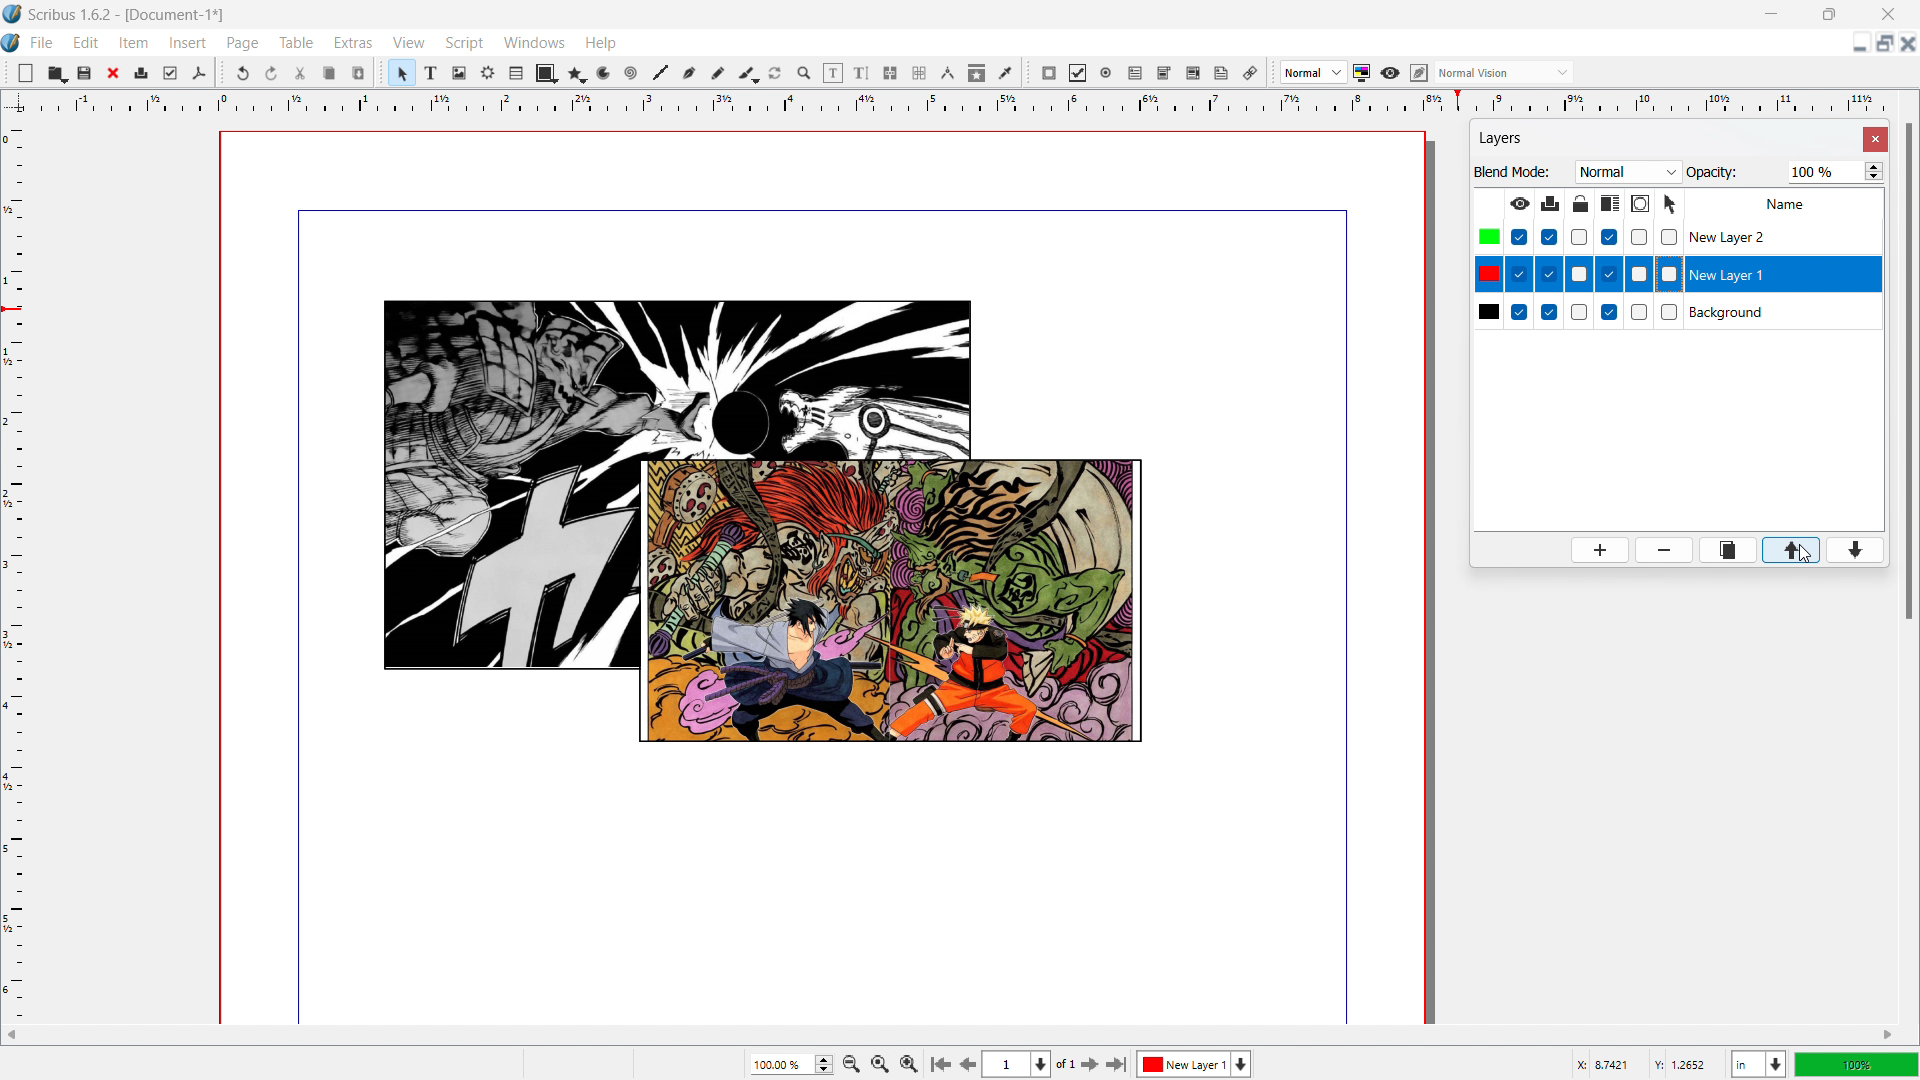 The image size is (1920, 1080). What do you see at coordinates (1066, 1065) in the screenshot?
I see `of 1` at bounding box center [1066, 1065].